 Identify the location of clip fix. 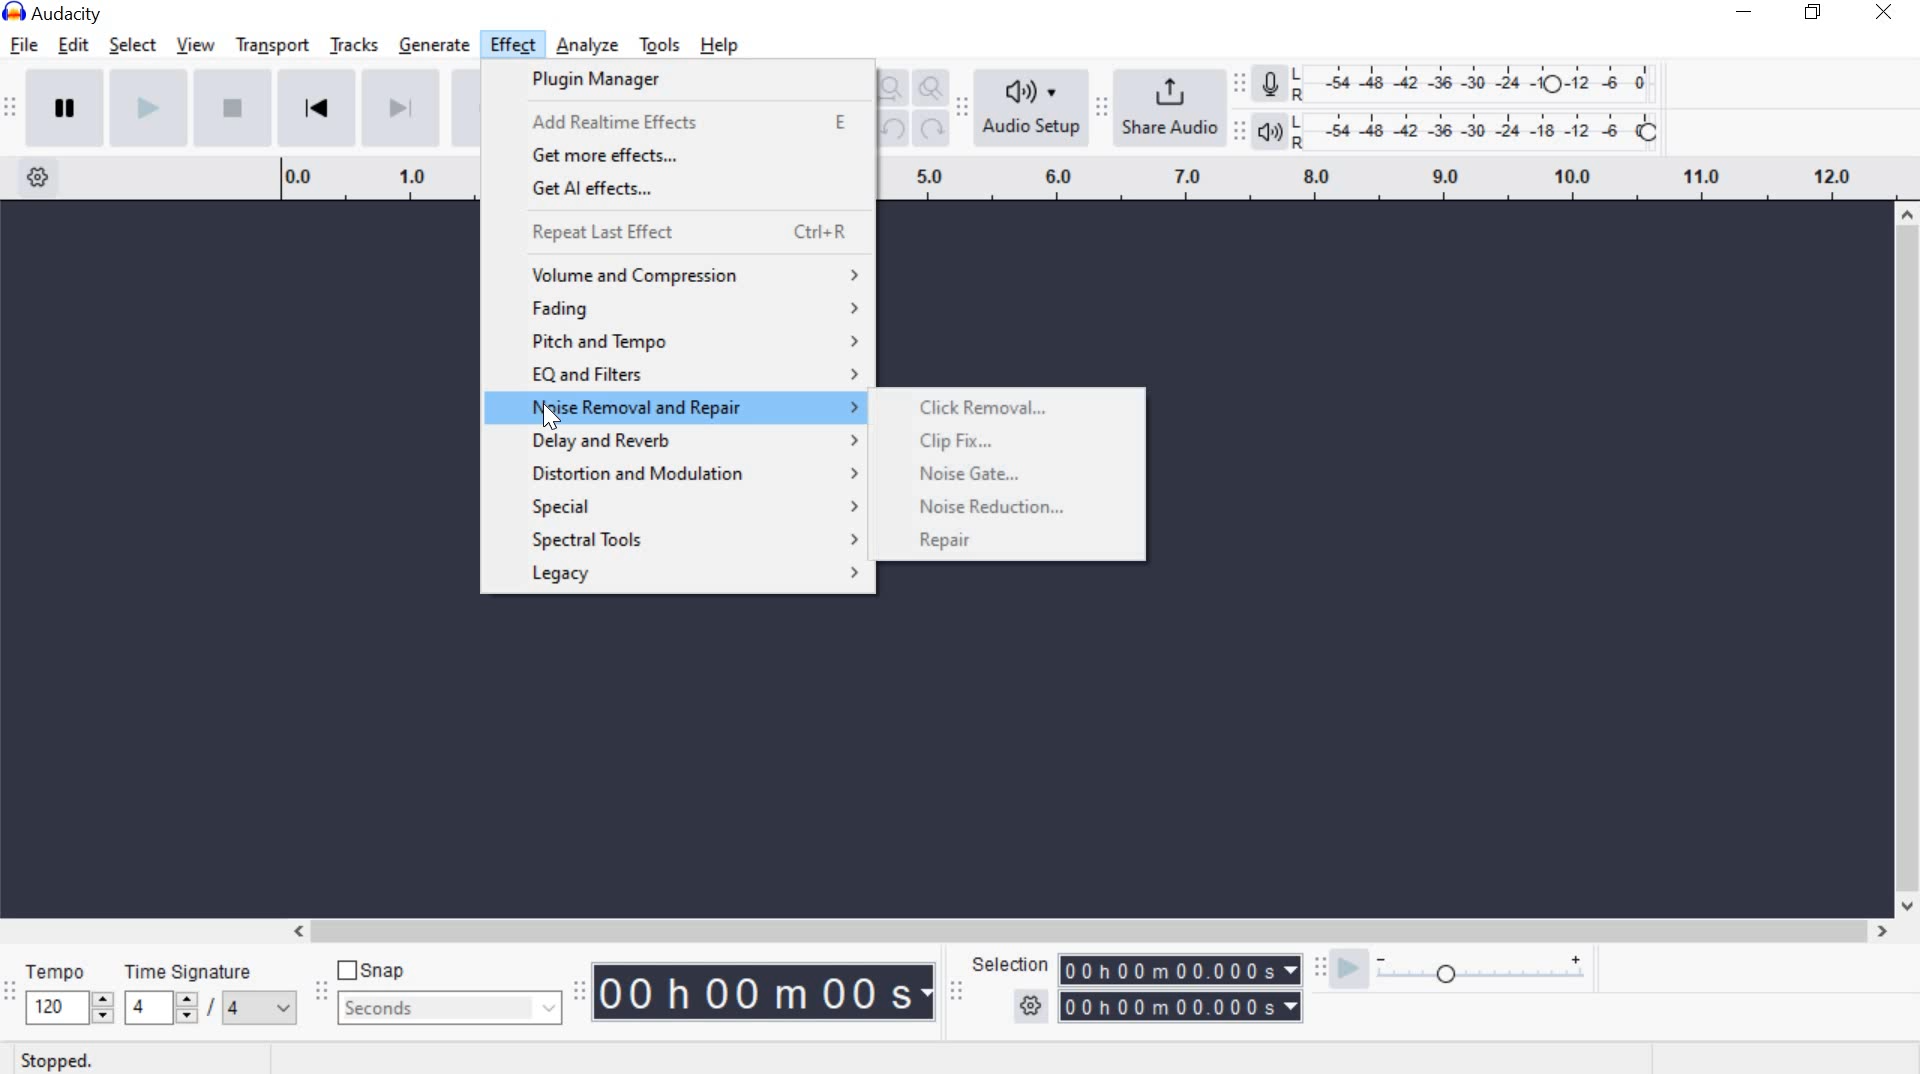
(1003, 443).